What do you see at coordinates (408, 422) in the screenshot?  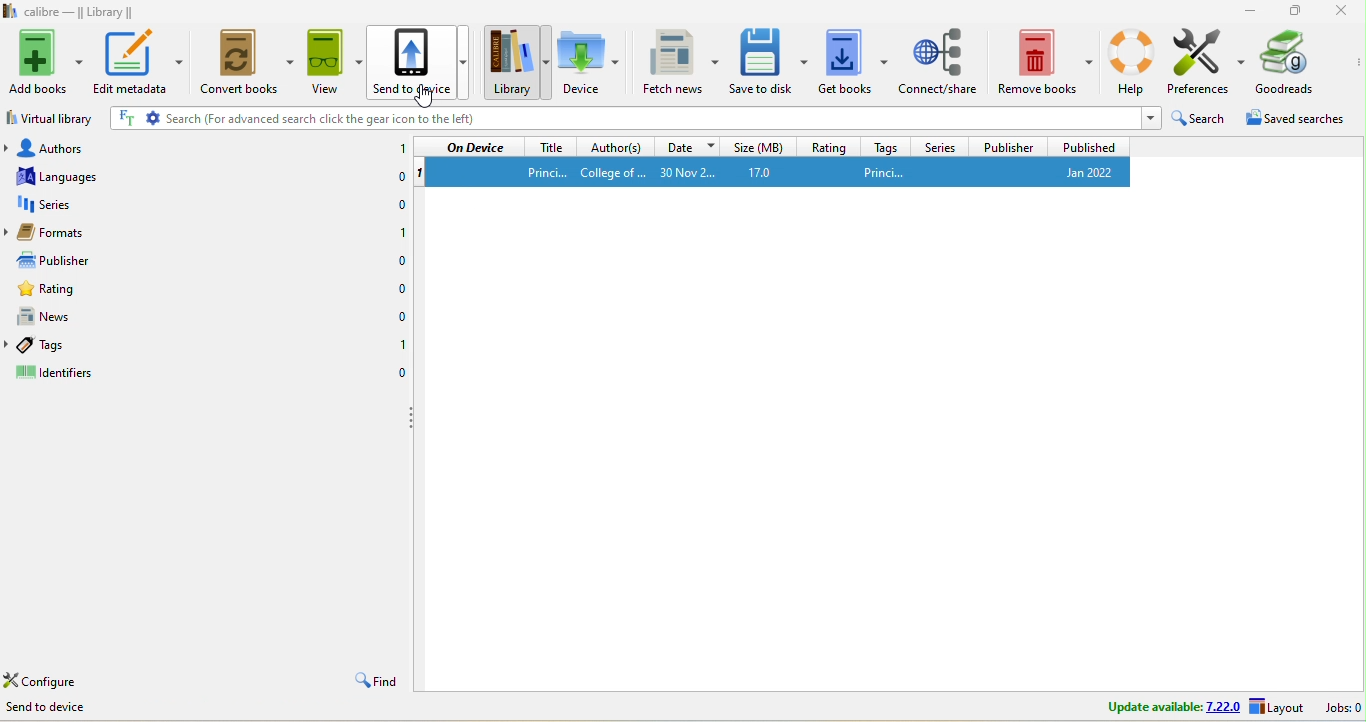 I see `drag to collapse` at bounding box center [408, 422].